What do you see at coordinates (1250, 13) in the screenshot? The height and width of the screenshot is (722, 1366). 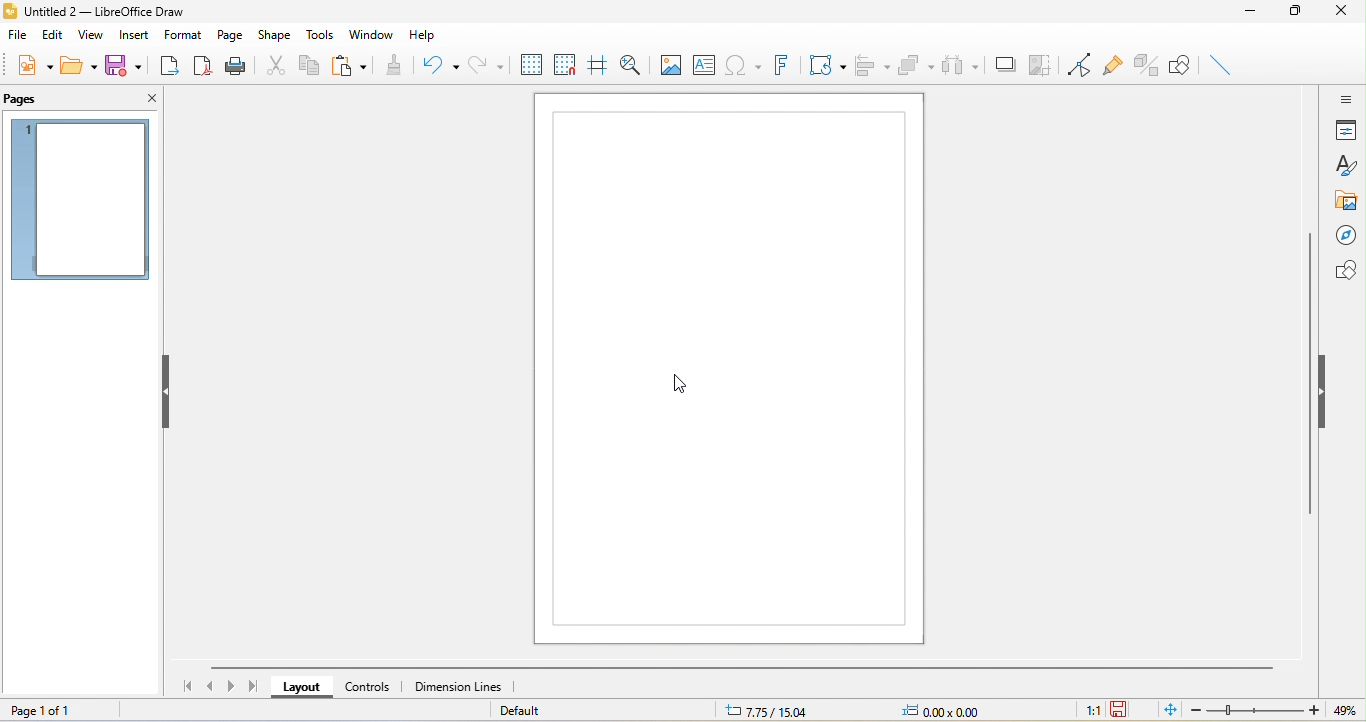 I see `minimize` at bounding box center [1250, 13].